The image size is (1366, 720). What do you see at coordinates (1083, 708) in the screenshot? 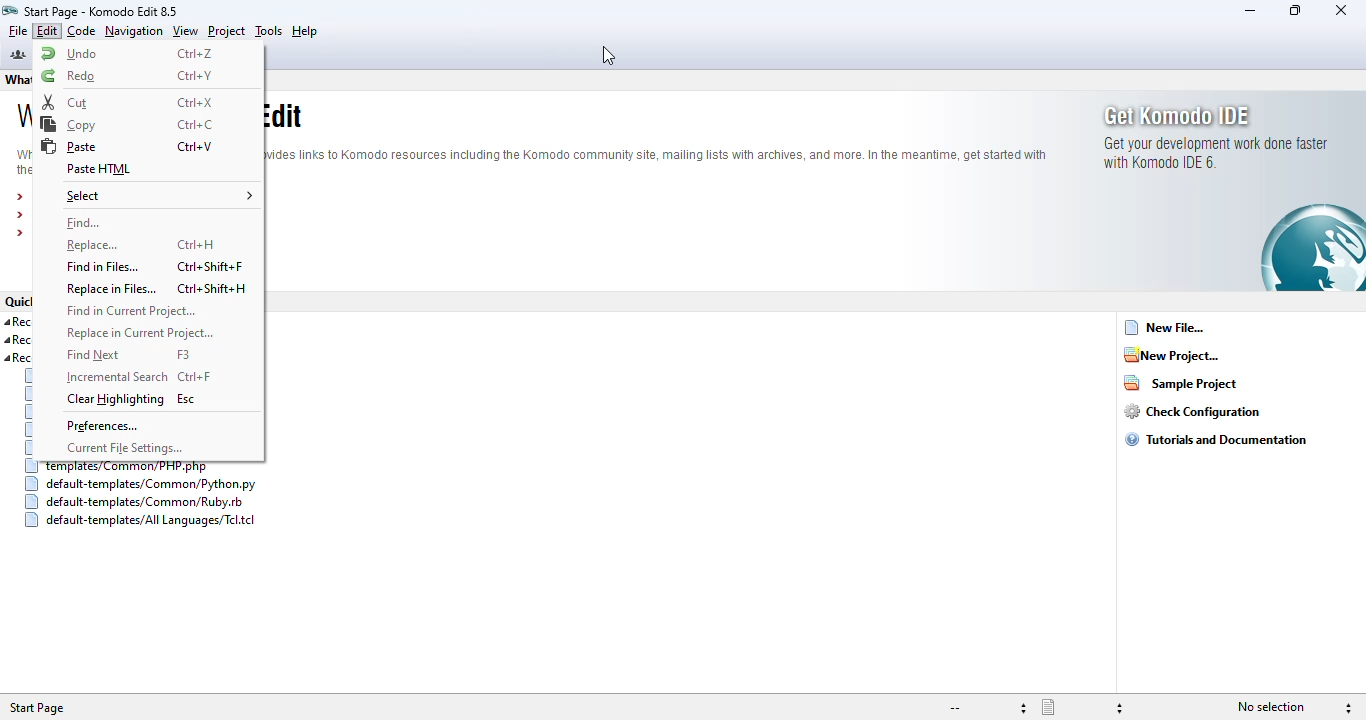
I see `file type` at bounding box center [1083, 708].